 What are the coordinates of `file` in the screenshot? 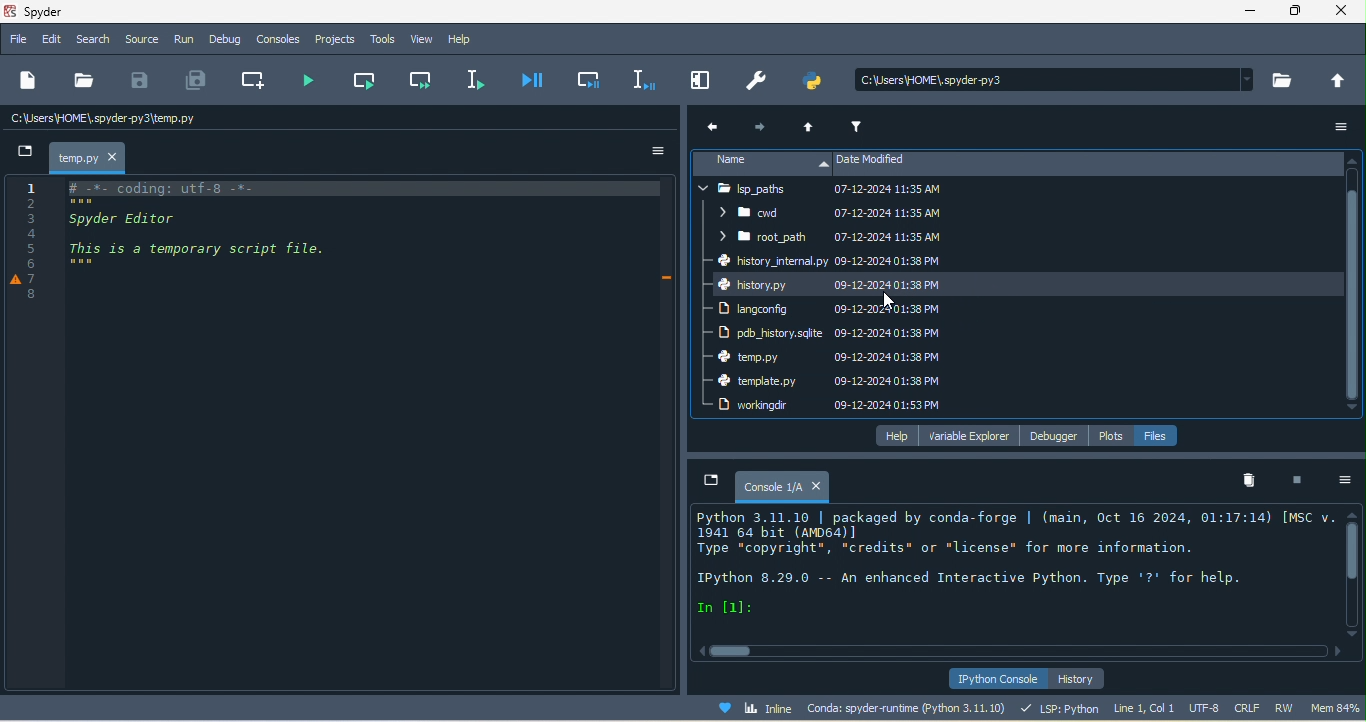 It's located at (1161, 435).